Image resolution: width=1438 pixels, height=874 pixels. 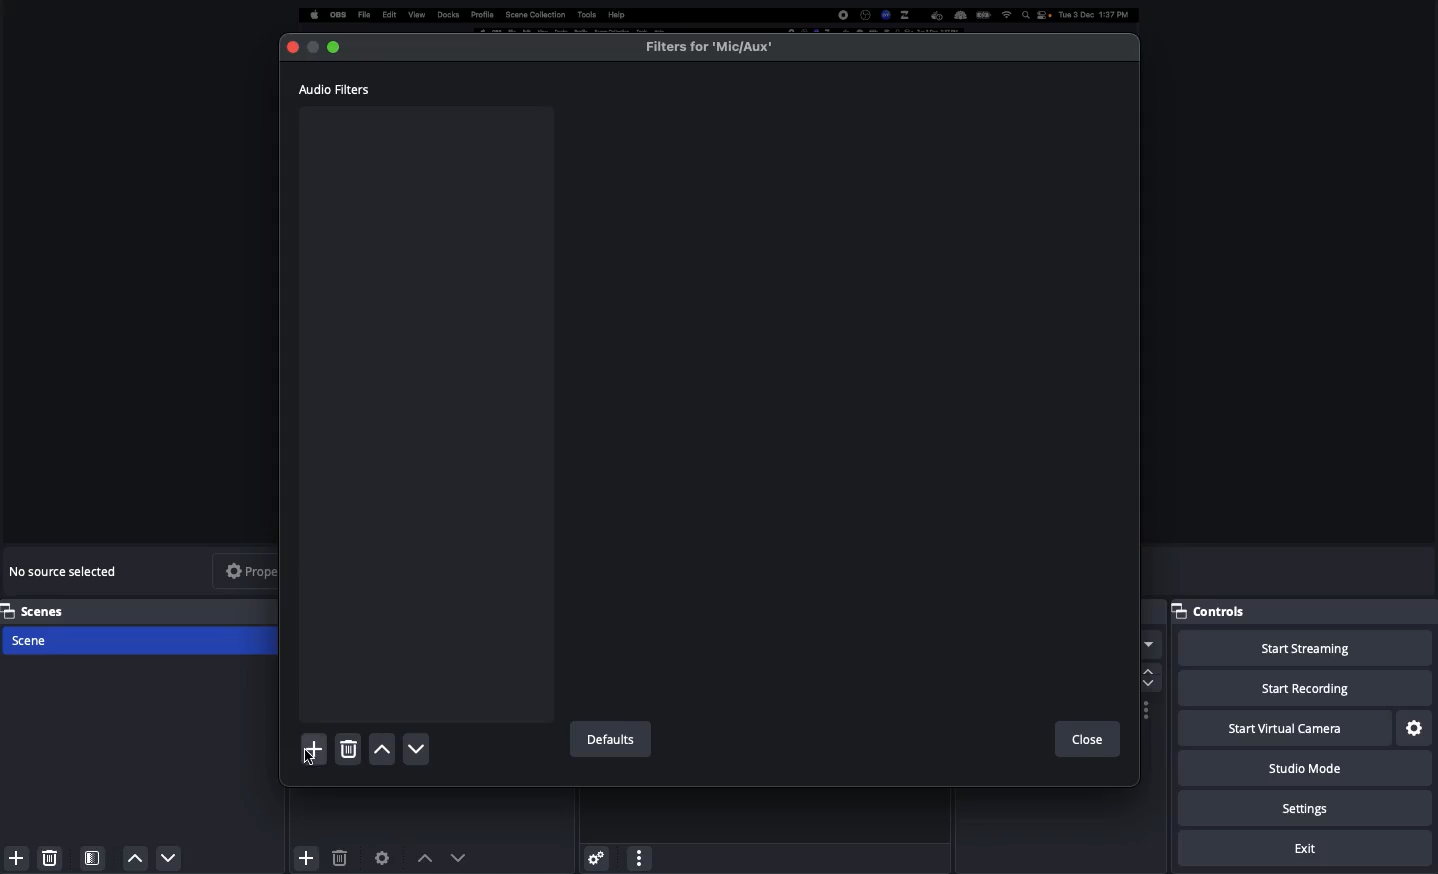 What do you see at coordinates (1308, 809) in the screenshot?
I see `Settings` at bounding box center [1308, 809].